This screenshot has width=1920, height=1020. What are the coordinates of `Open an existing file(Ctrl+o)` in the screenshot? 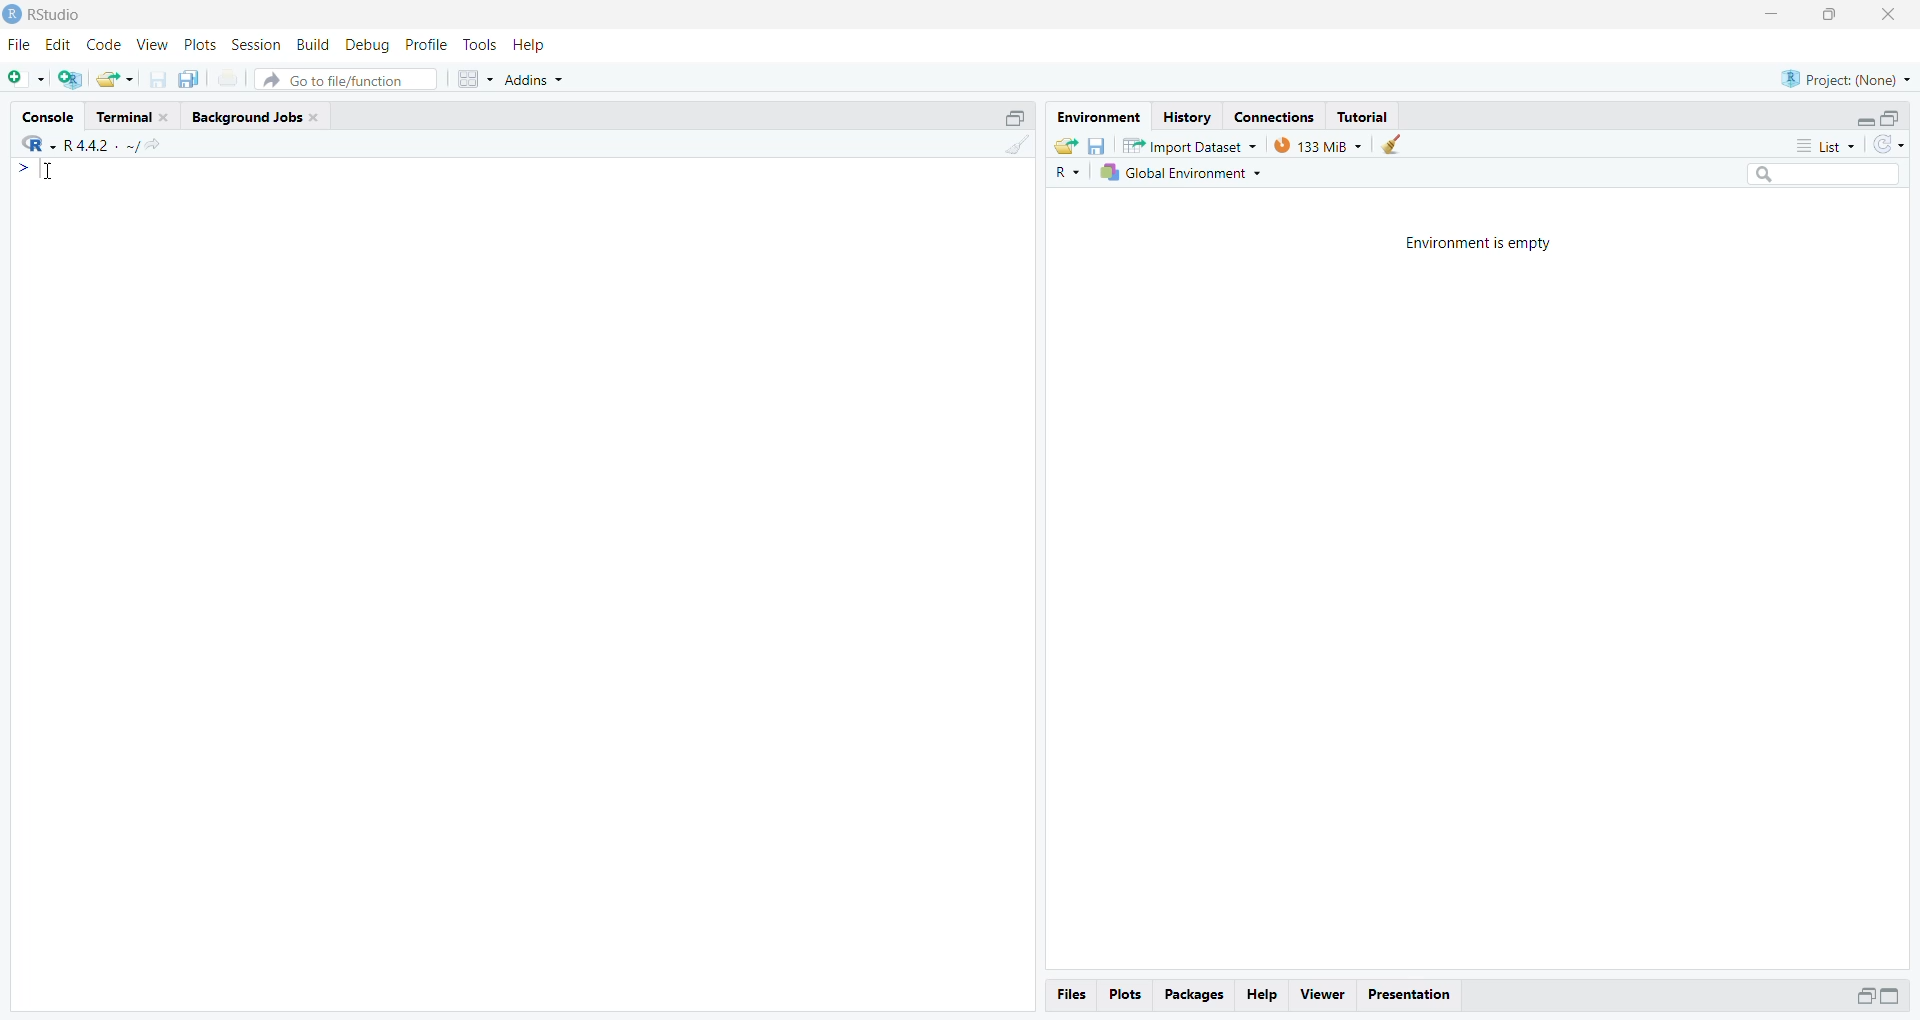 It's located at (118, 79).